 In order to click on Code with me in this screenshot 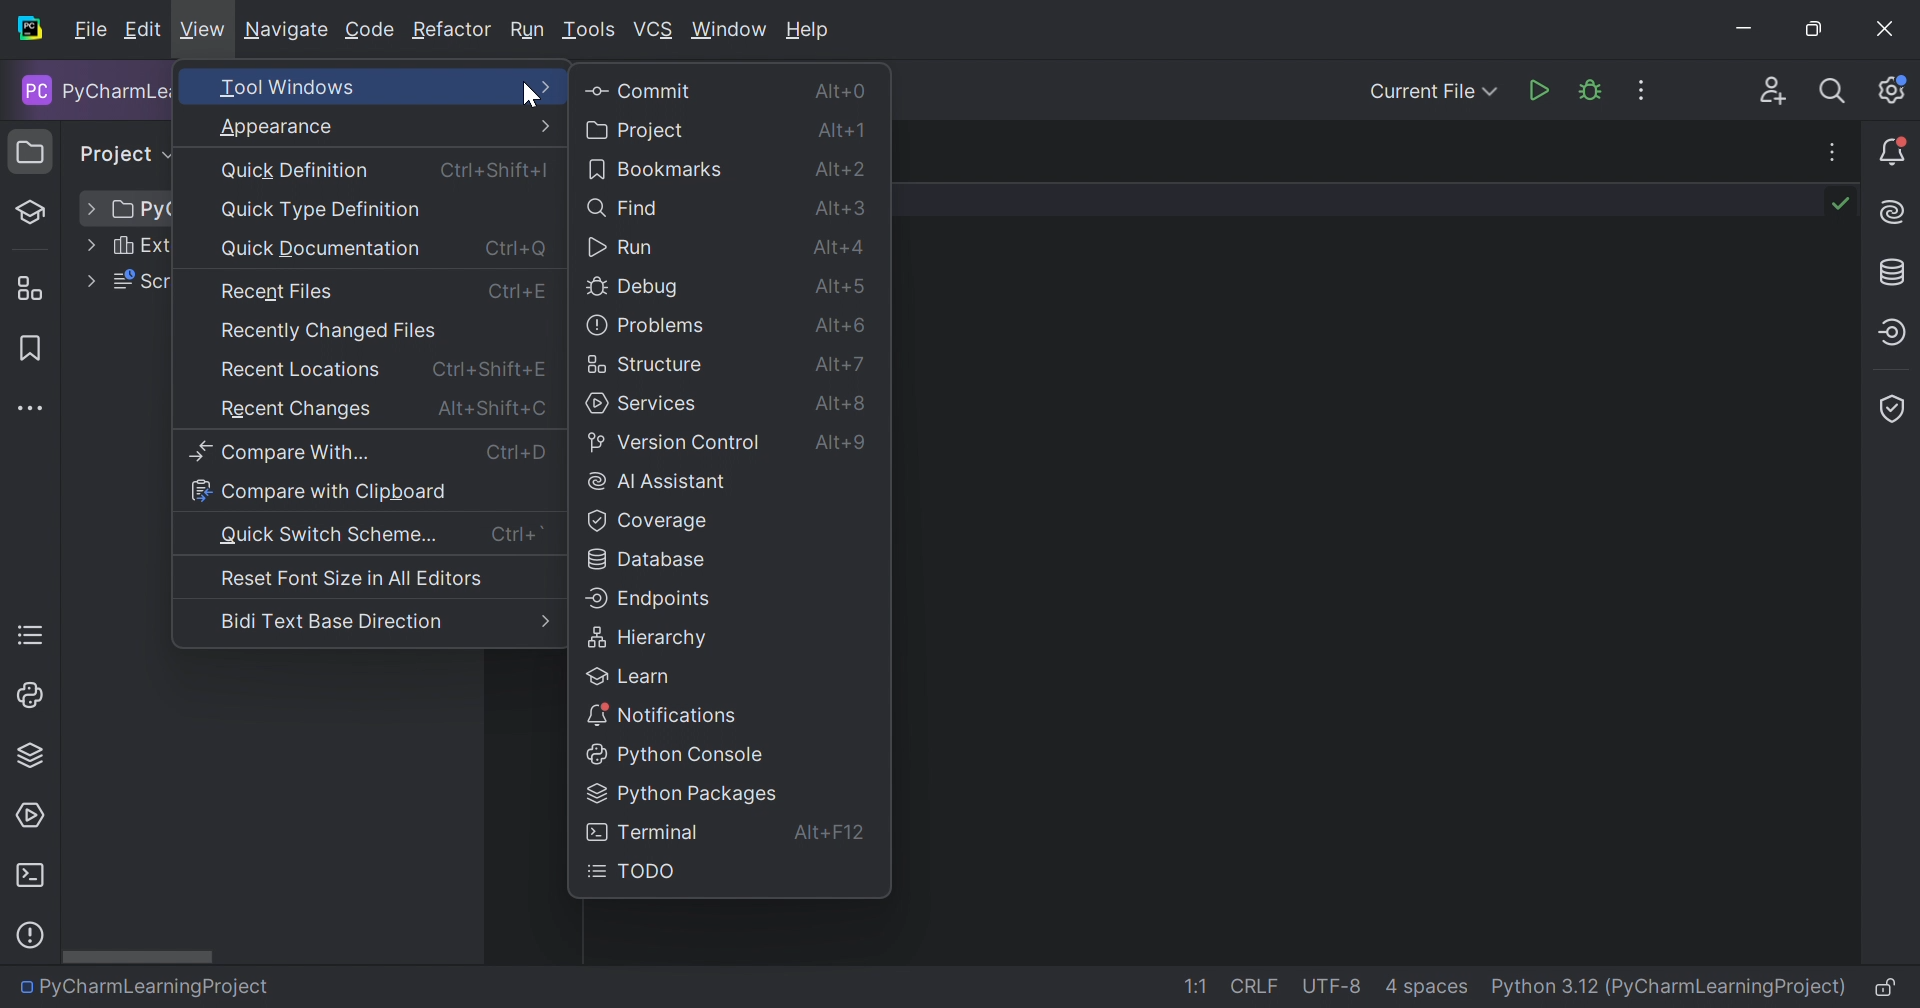, I will do `click(1774, 91)`.